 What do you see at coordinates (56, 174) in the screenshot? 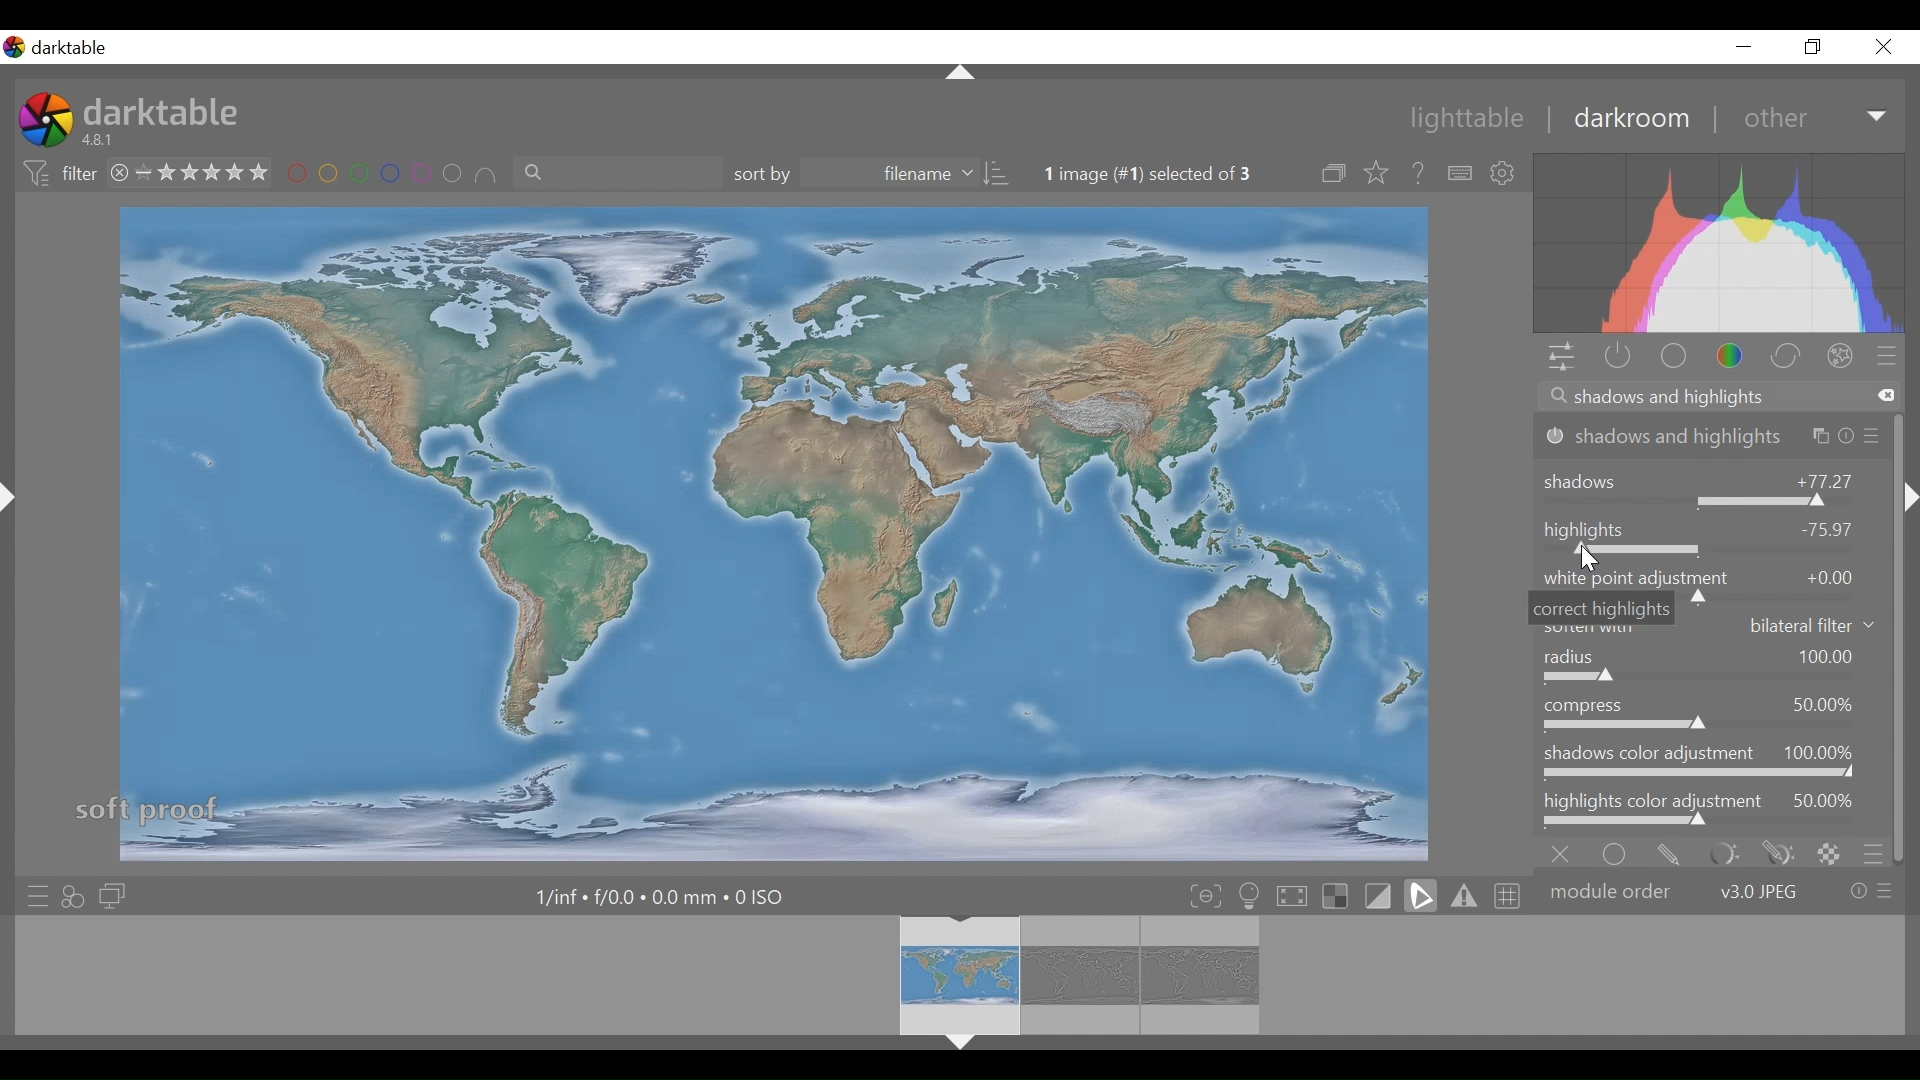
I see `filter` at bounding box center [56, 174].